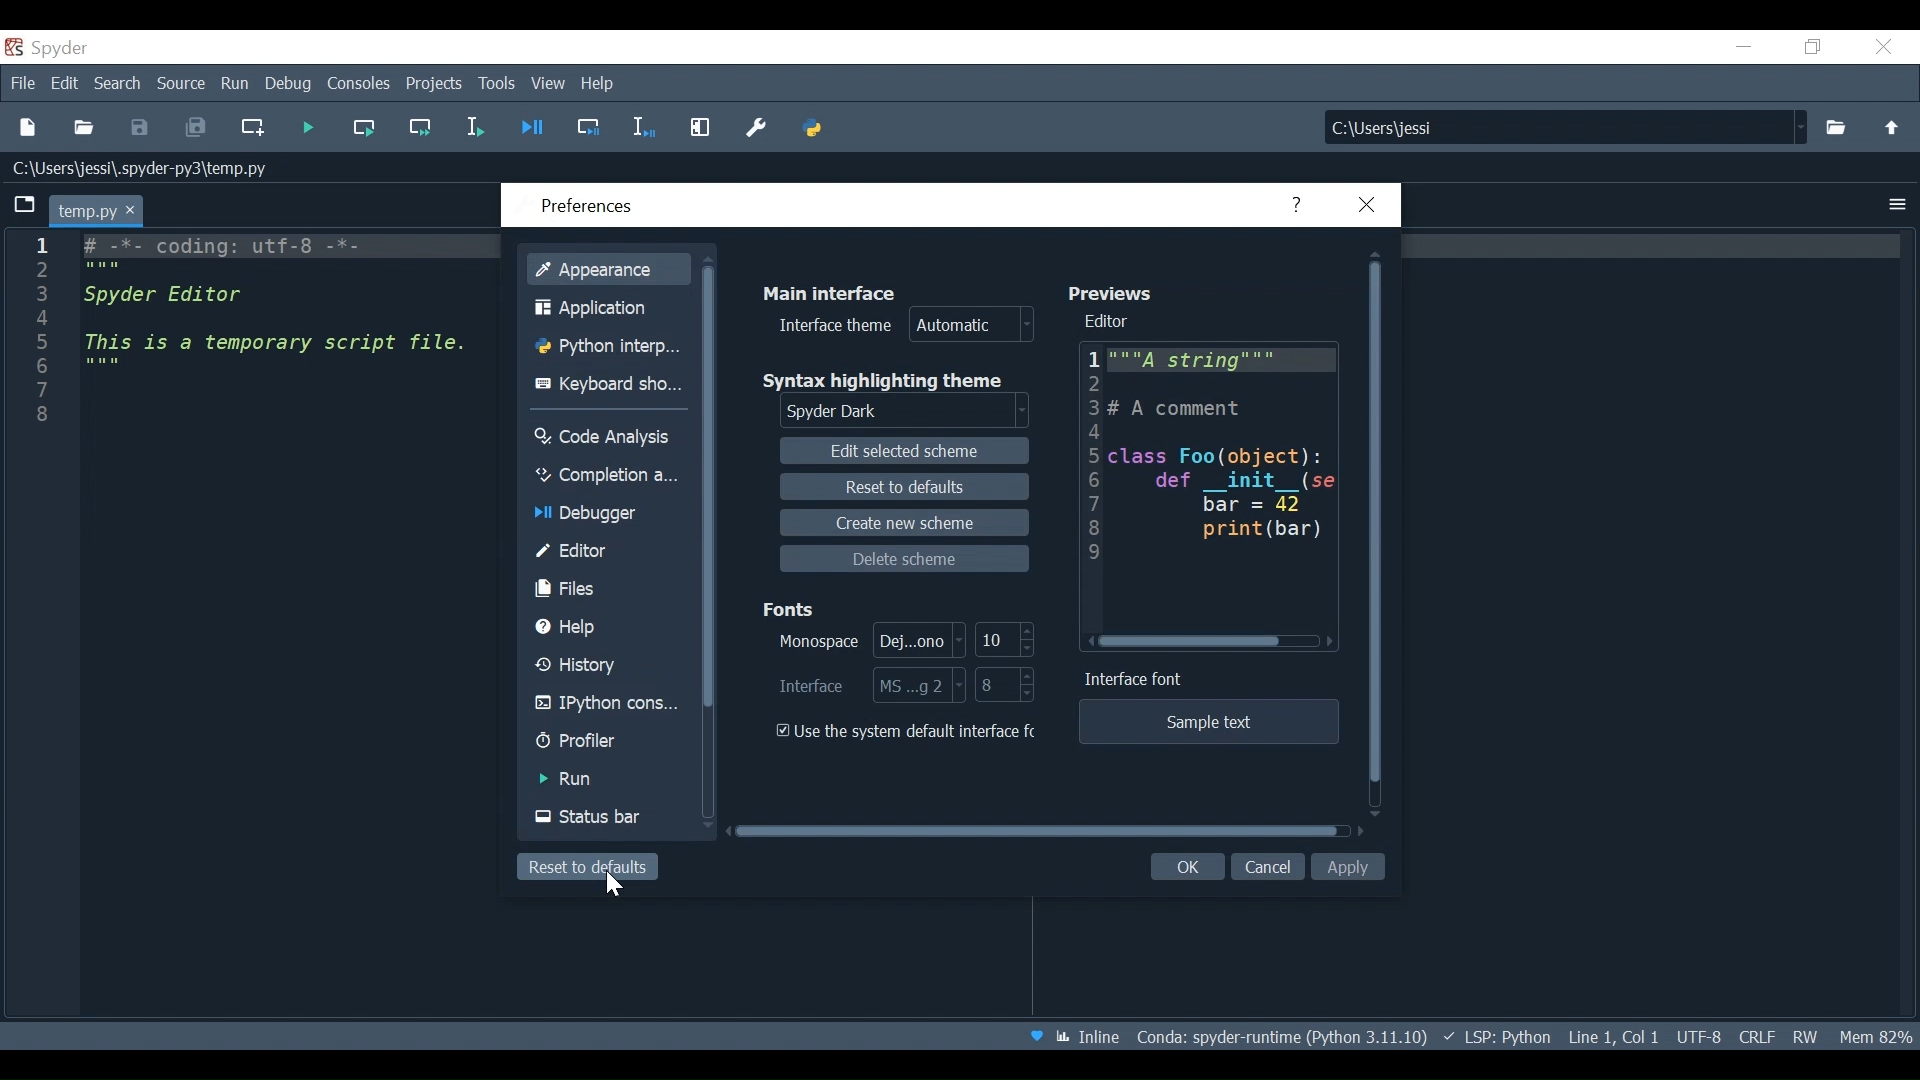  I want to click on Select Syntax highlighting theme, so click(904, 413).